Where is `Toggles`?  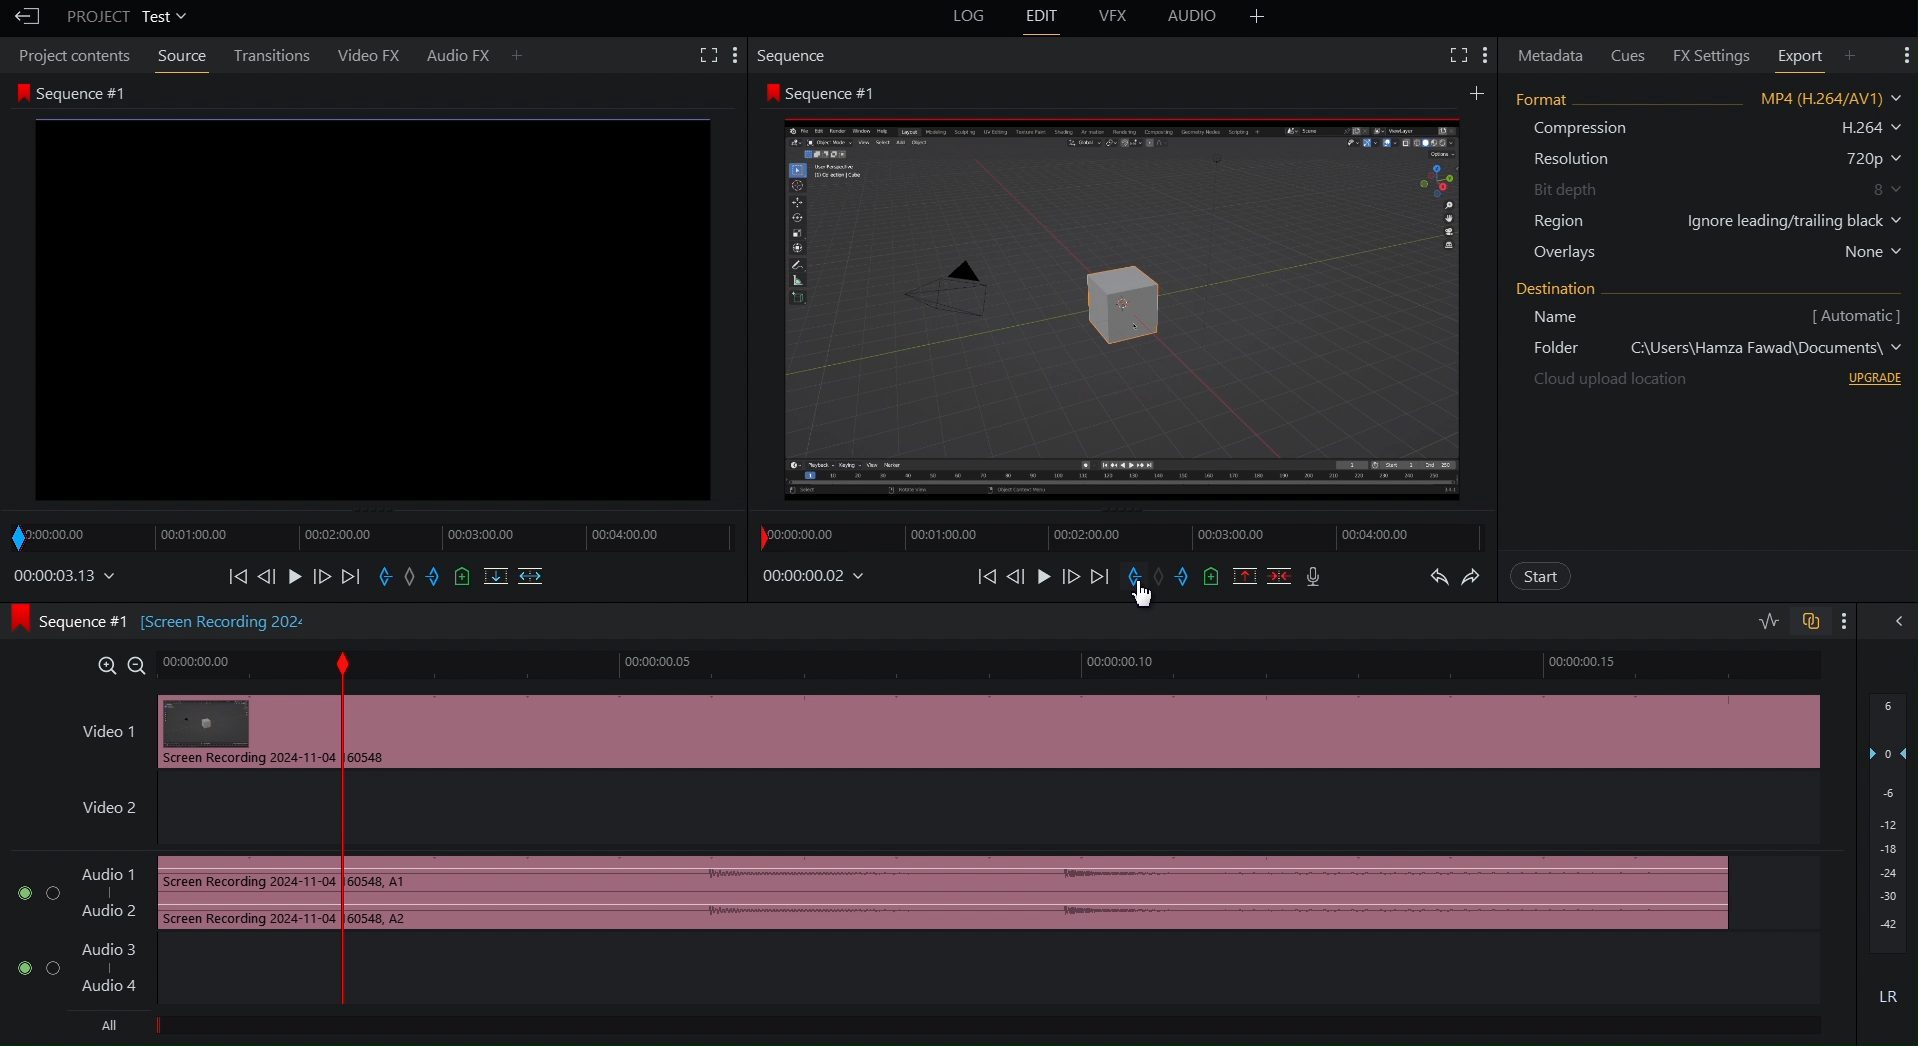
Toggles is located at coordinates (1784, 620).